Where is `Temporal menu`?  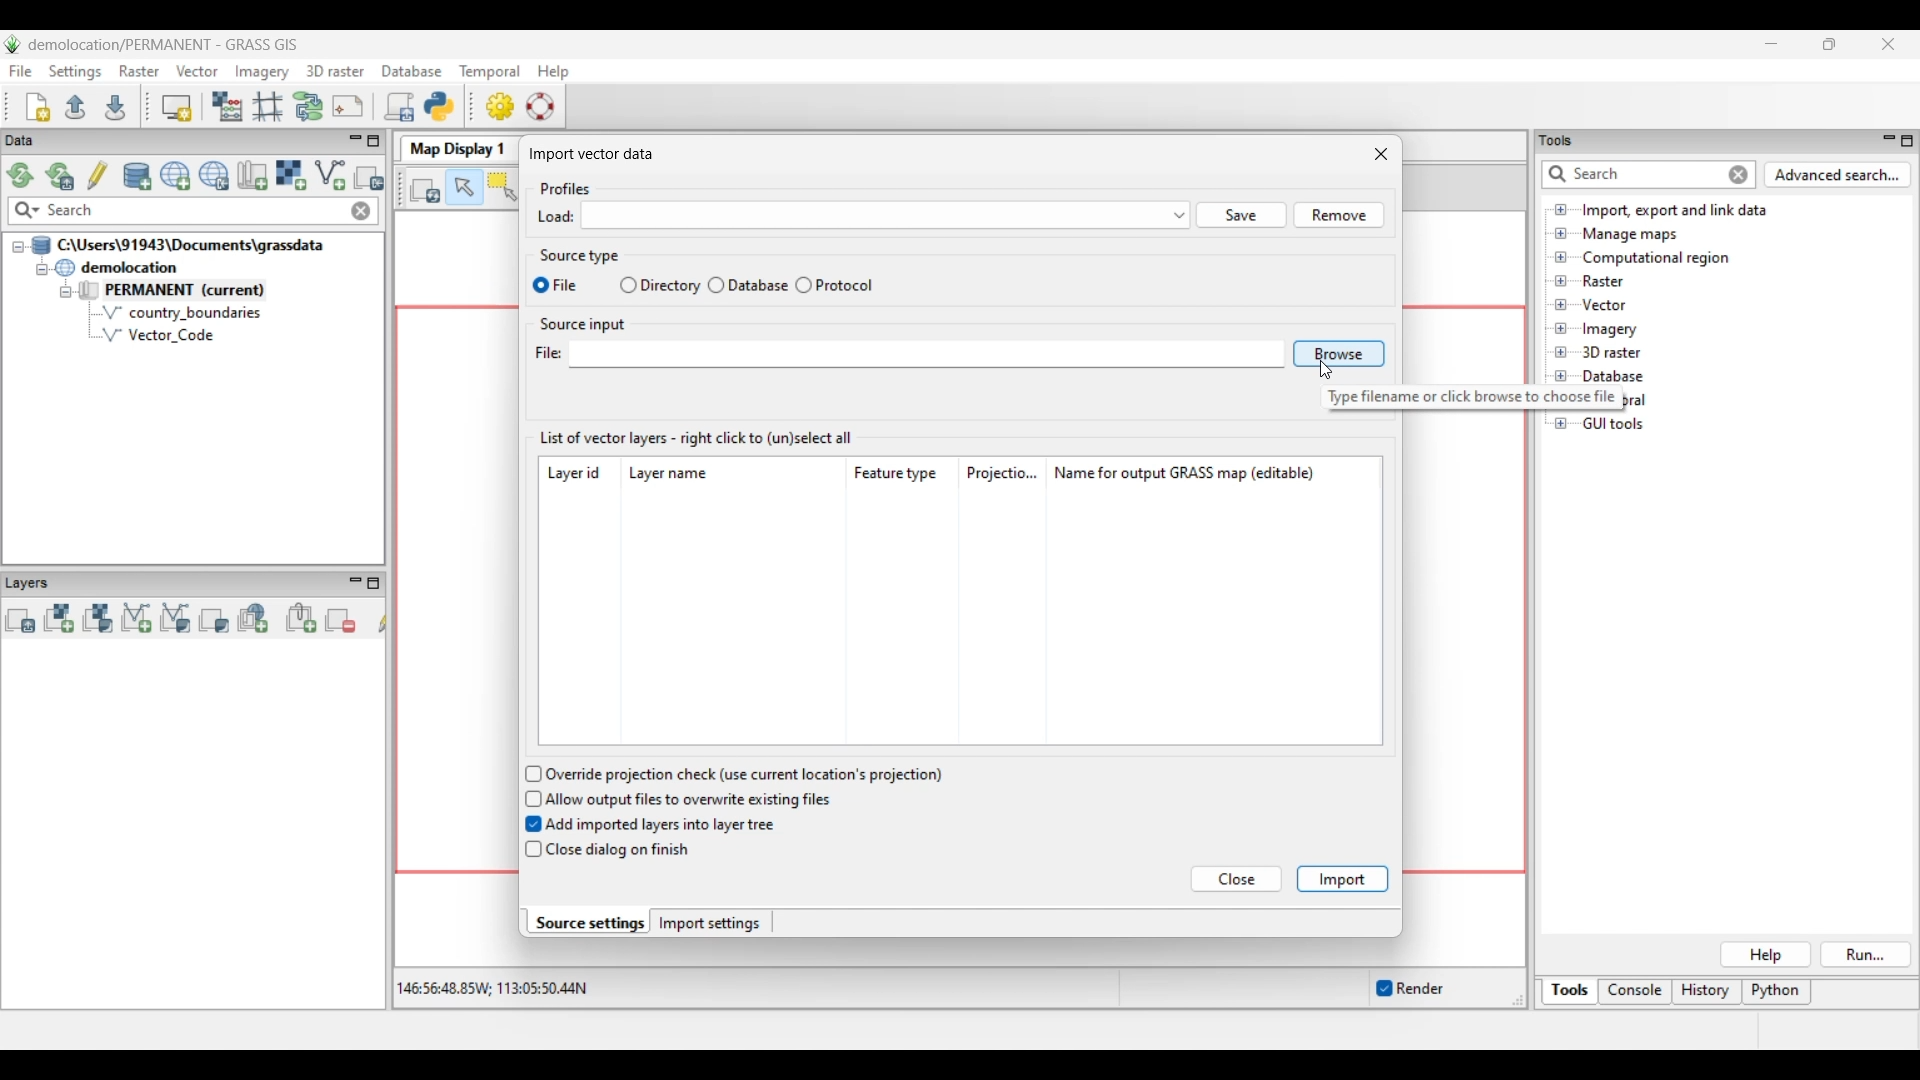 Temporal menu is located at coordinates (489, 72).